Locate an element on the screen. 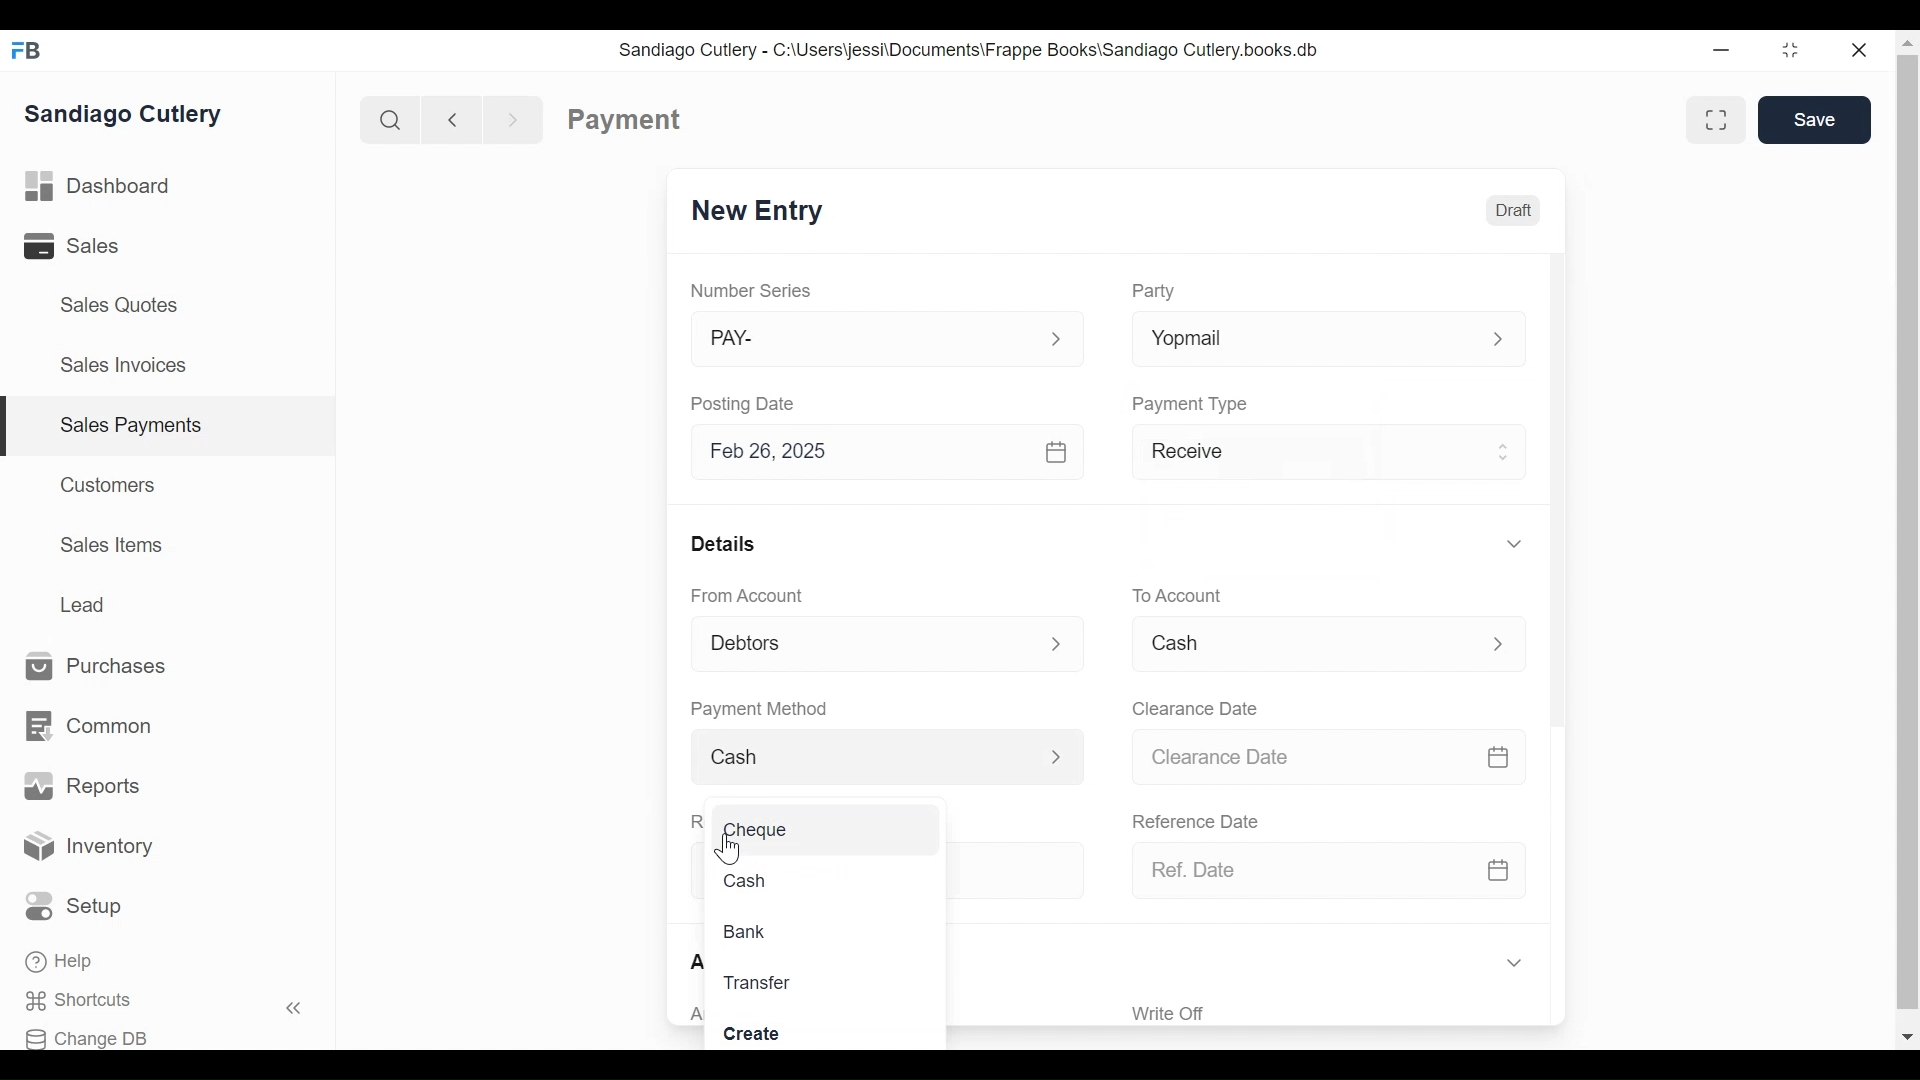 This screenshot has height=1080, width=1920. Lead is located at coordinates (86, 602).